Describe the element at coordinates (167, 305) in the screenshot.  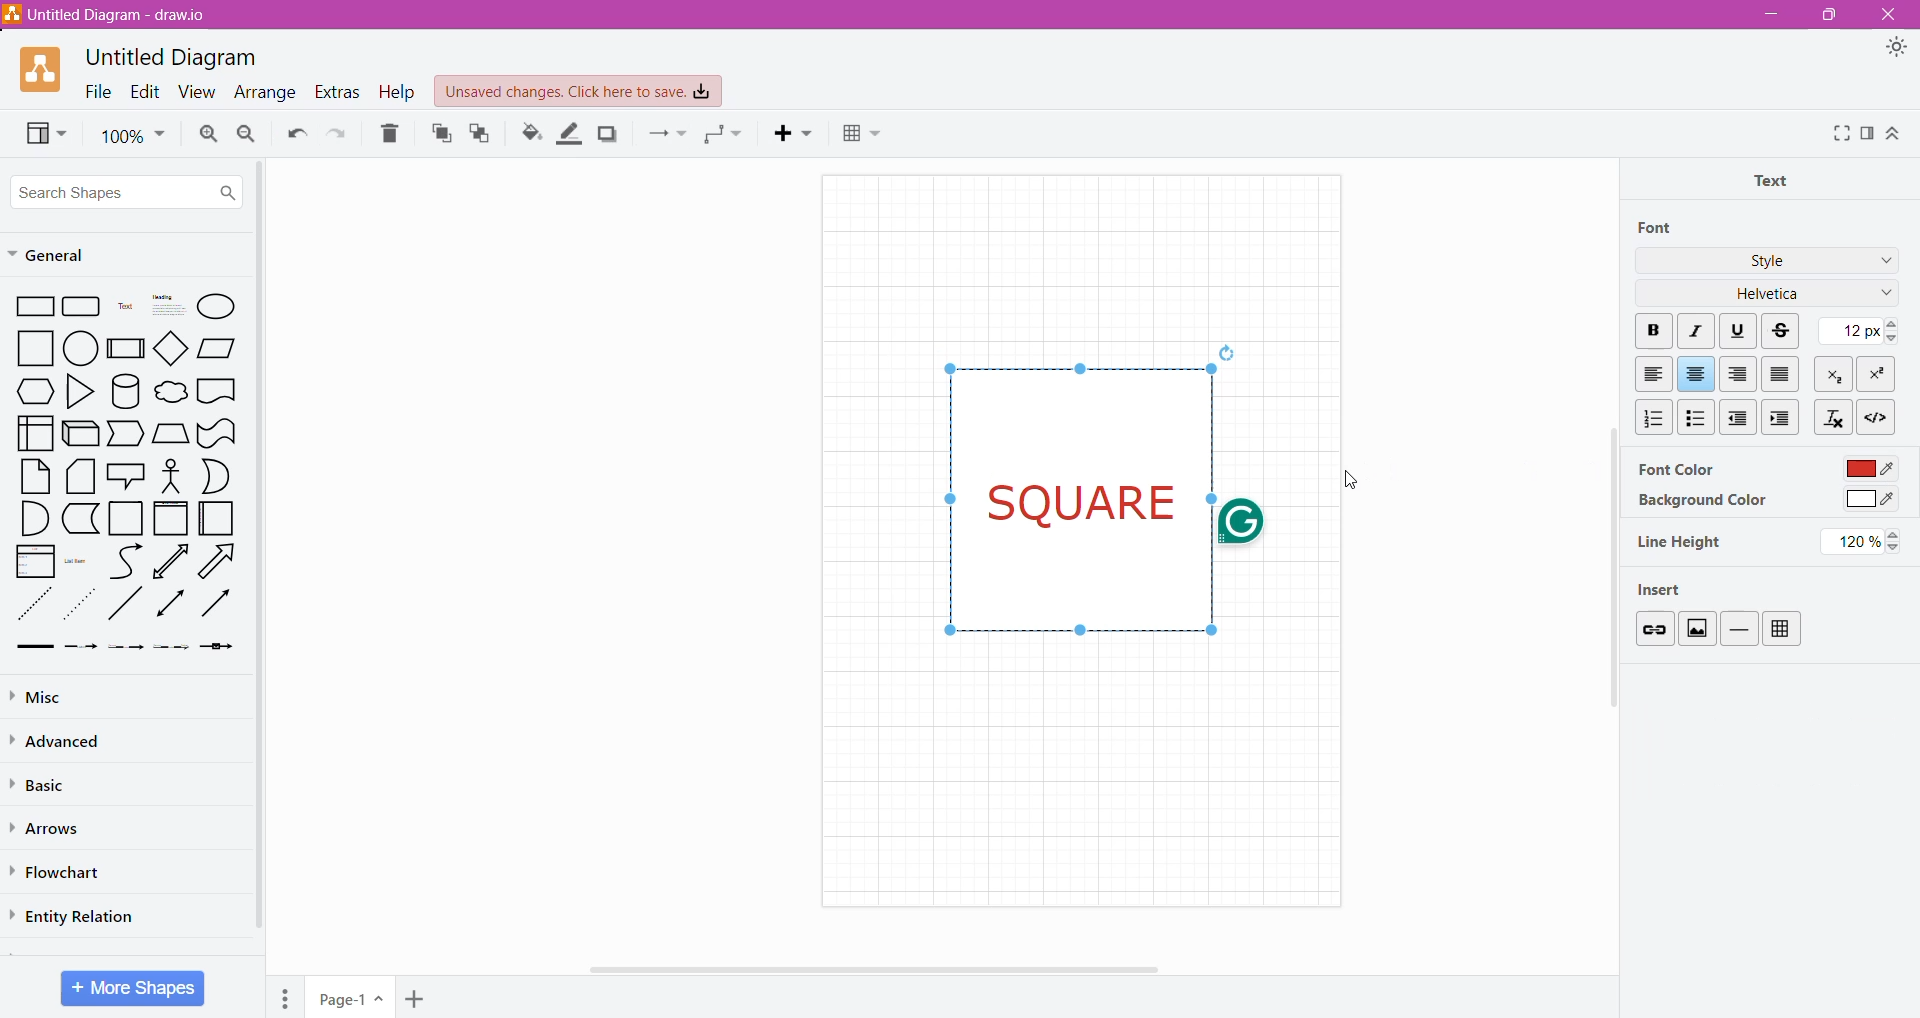
I see `Heading` at that location.